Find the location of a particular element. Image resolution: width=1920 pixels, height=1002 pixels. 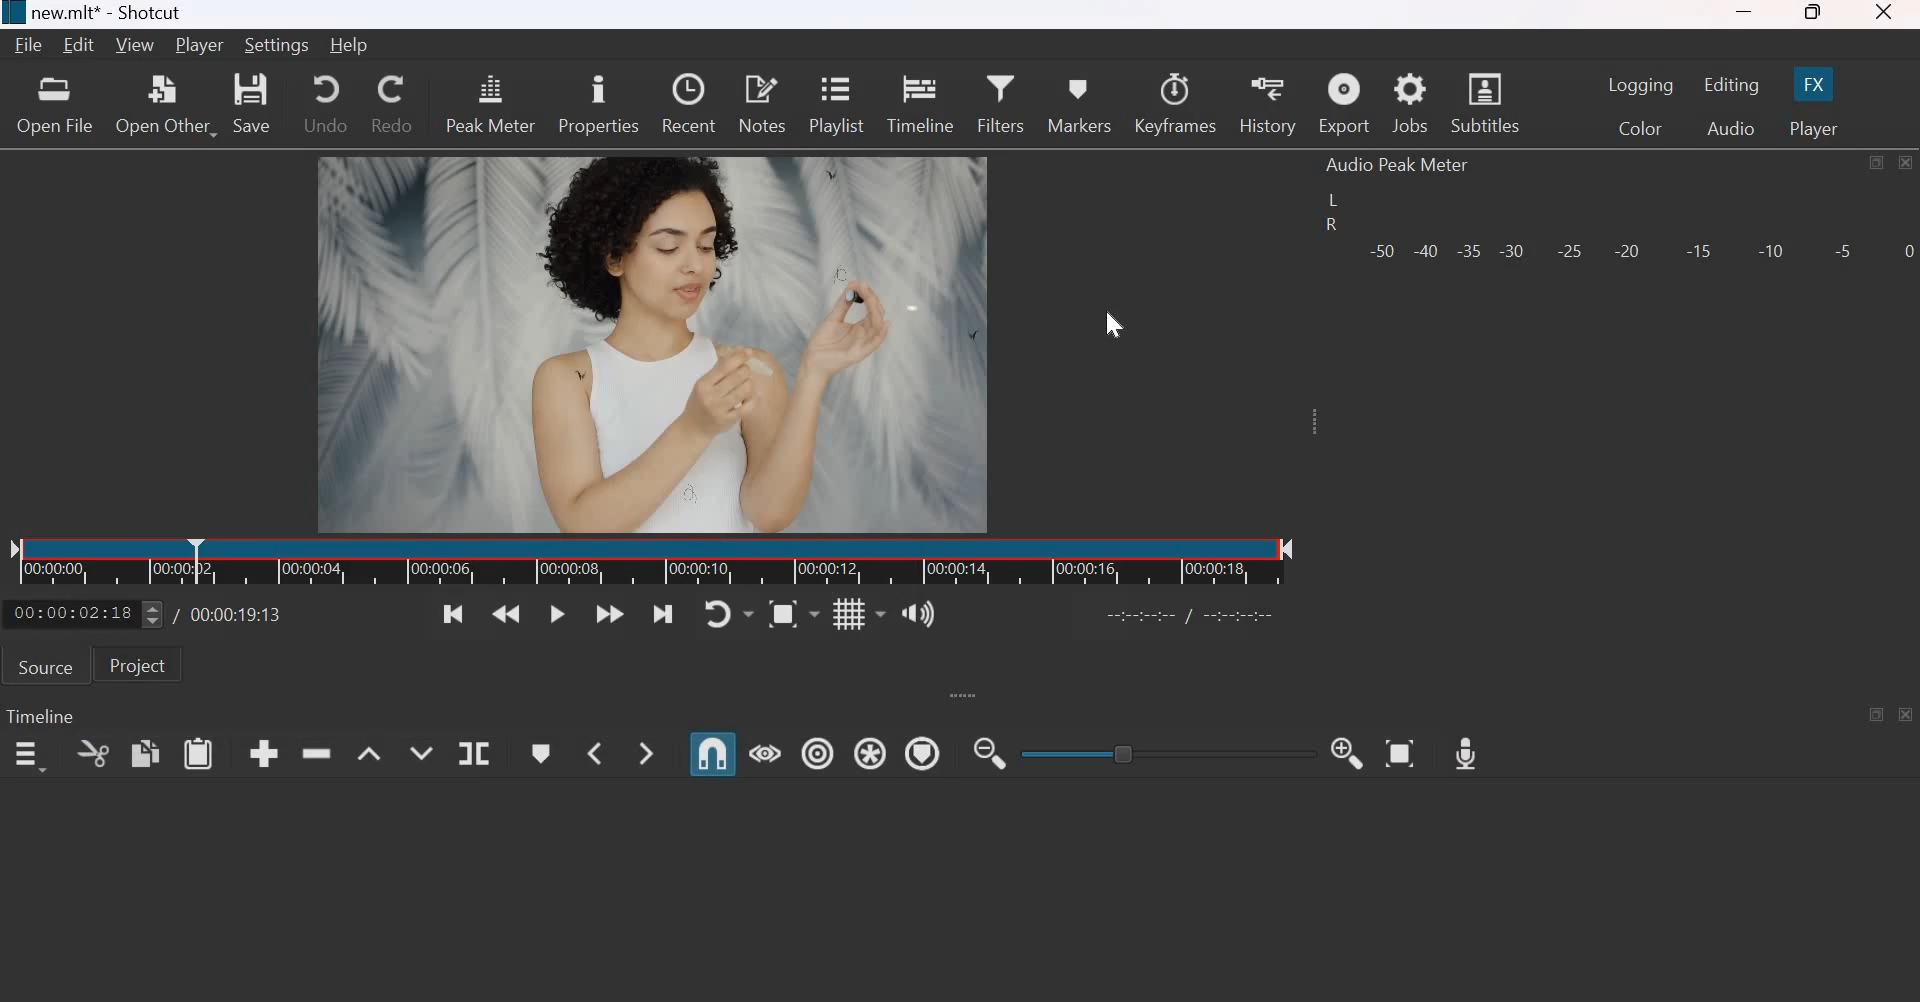

cut is located at coordinates (94, 753).